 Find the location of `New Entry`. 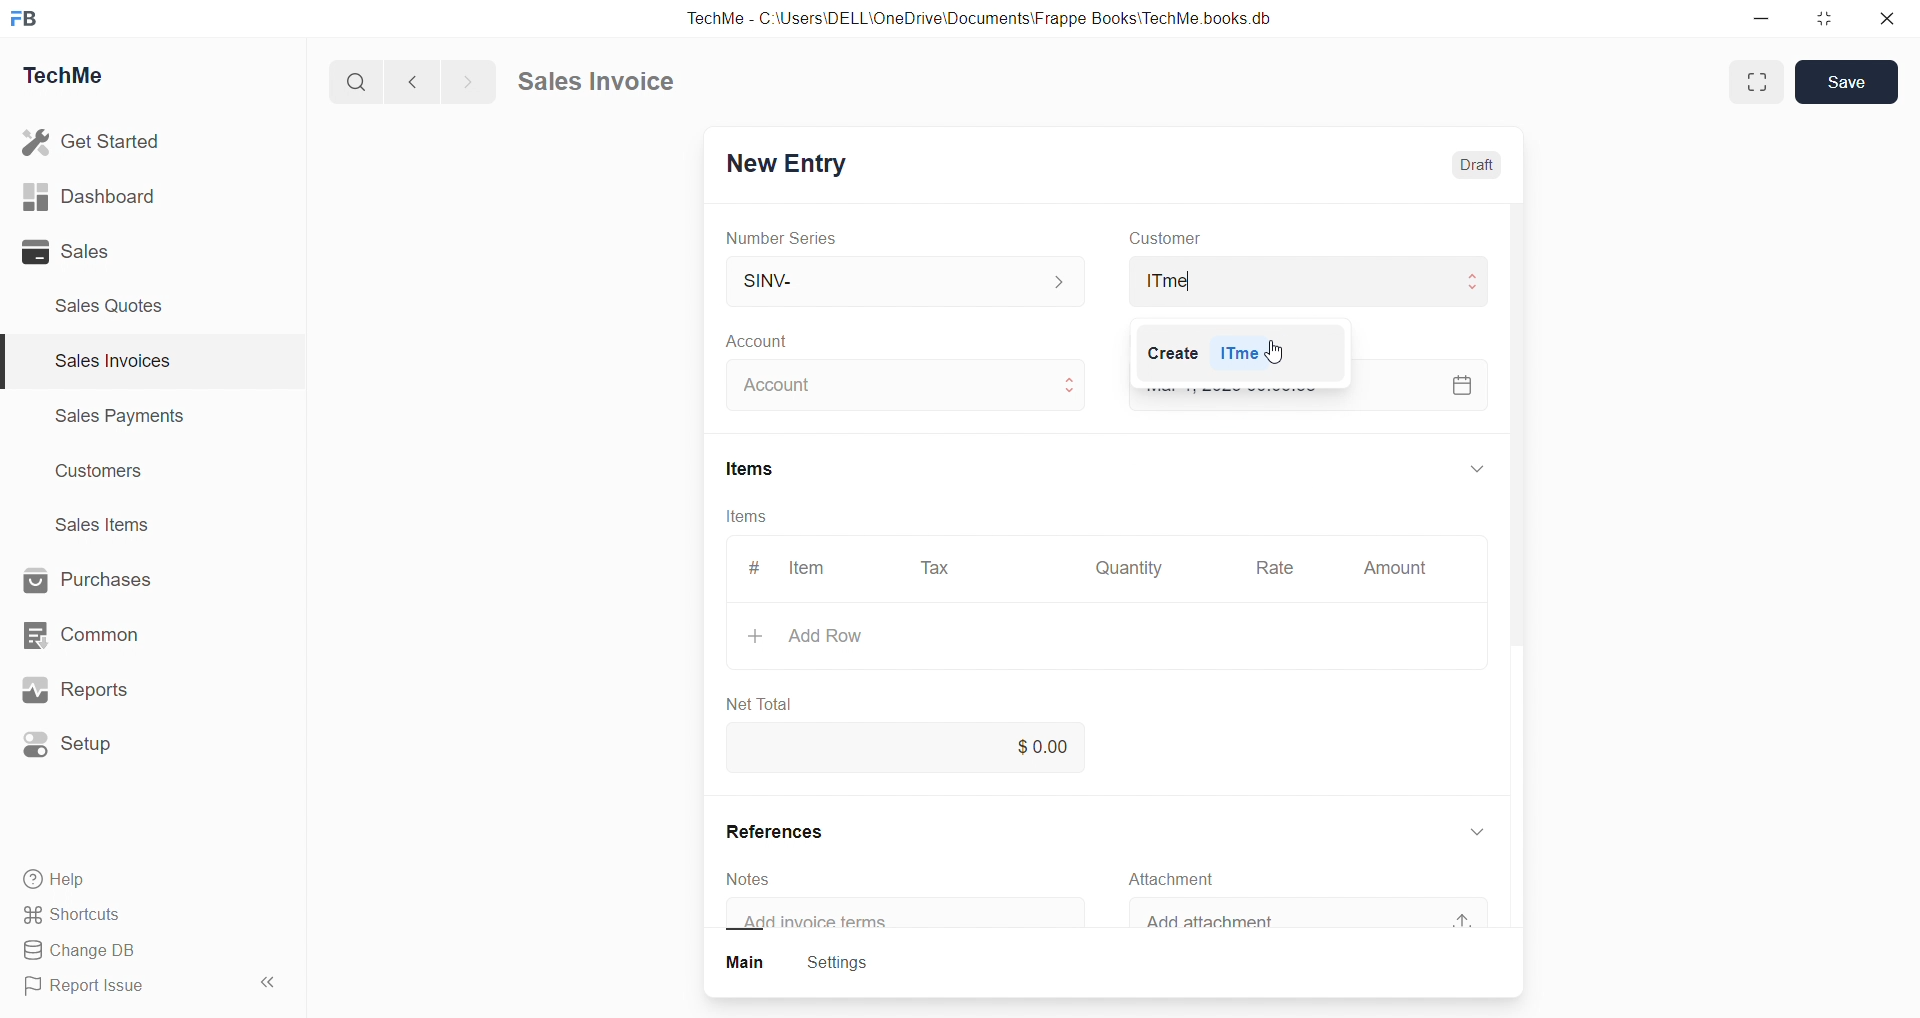

New Entry is located at coordinates (794, 160).